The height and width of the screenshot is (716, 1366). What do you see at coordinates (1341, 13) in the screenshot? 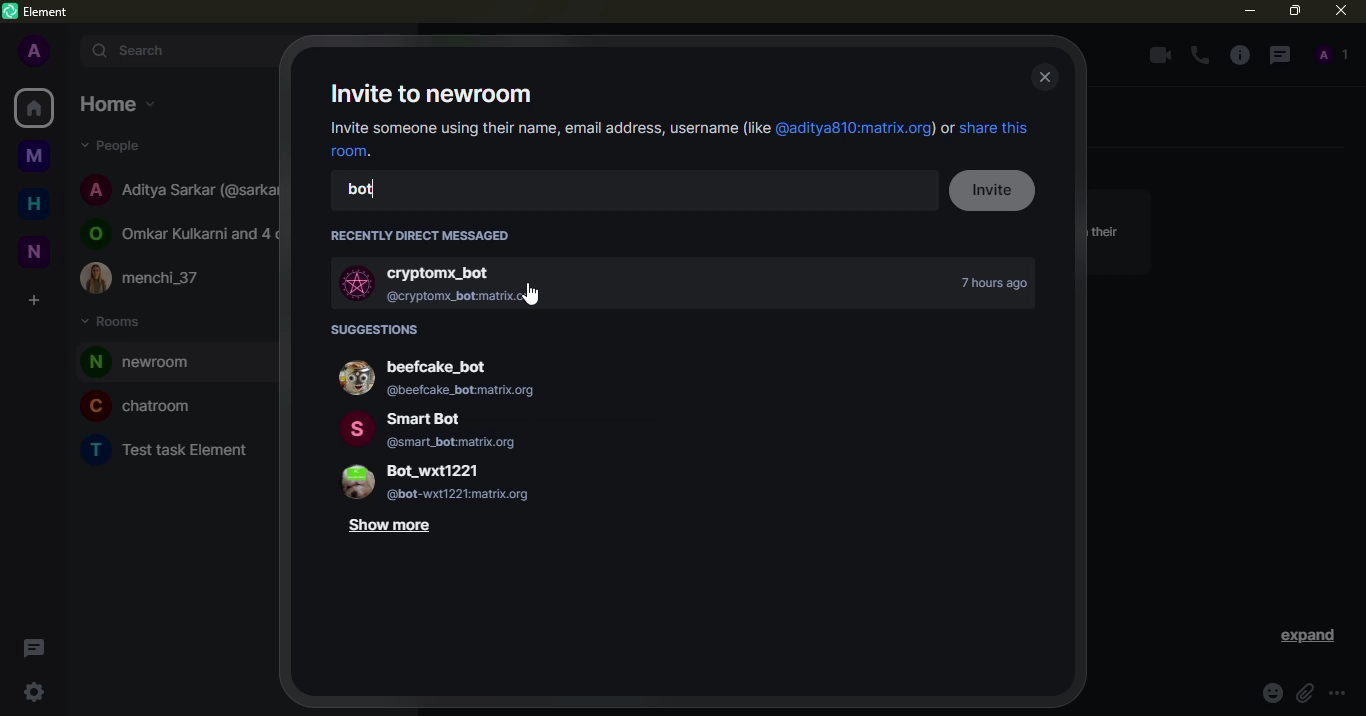
I see `close` at bounding box center [1341, 13].